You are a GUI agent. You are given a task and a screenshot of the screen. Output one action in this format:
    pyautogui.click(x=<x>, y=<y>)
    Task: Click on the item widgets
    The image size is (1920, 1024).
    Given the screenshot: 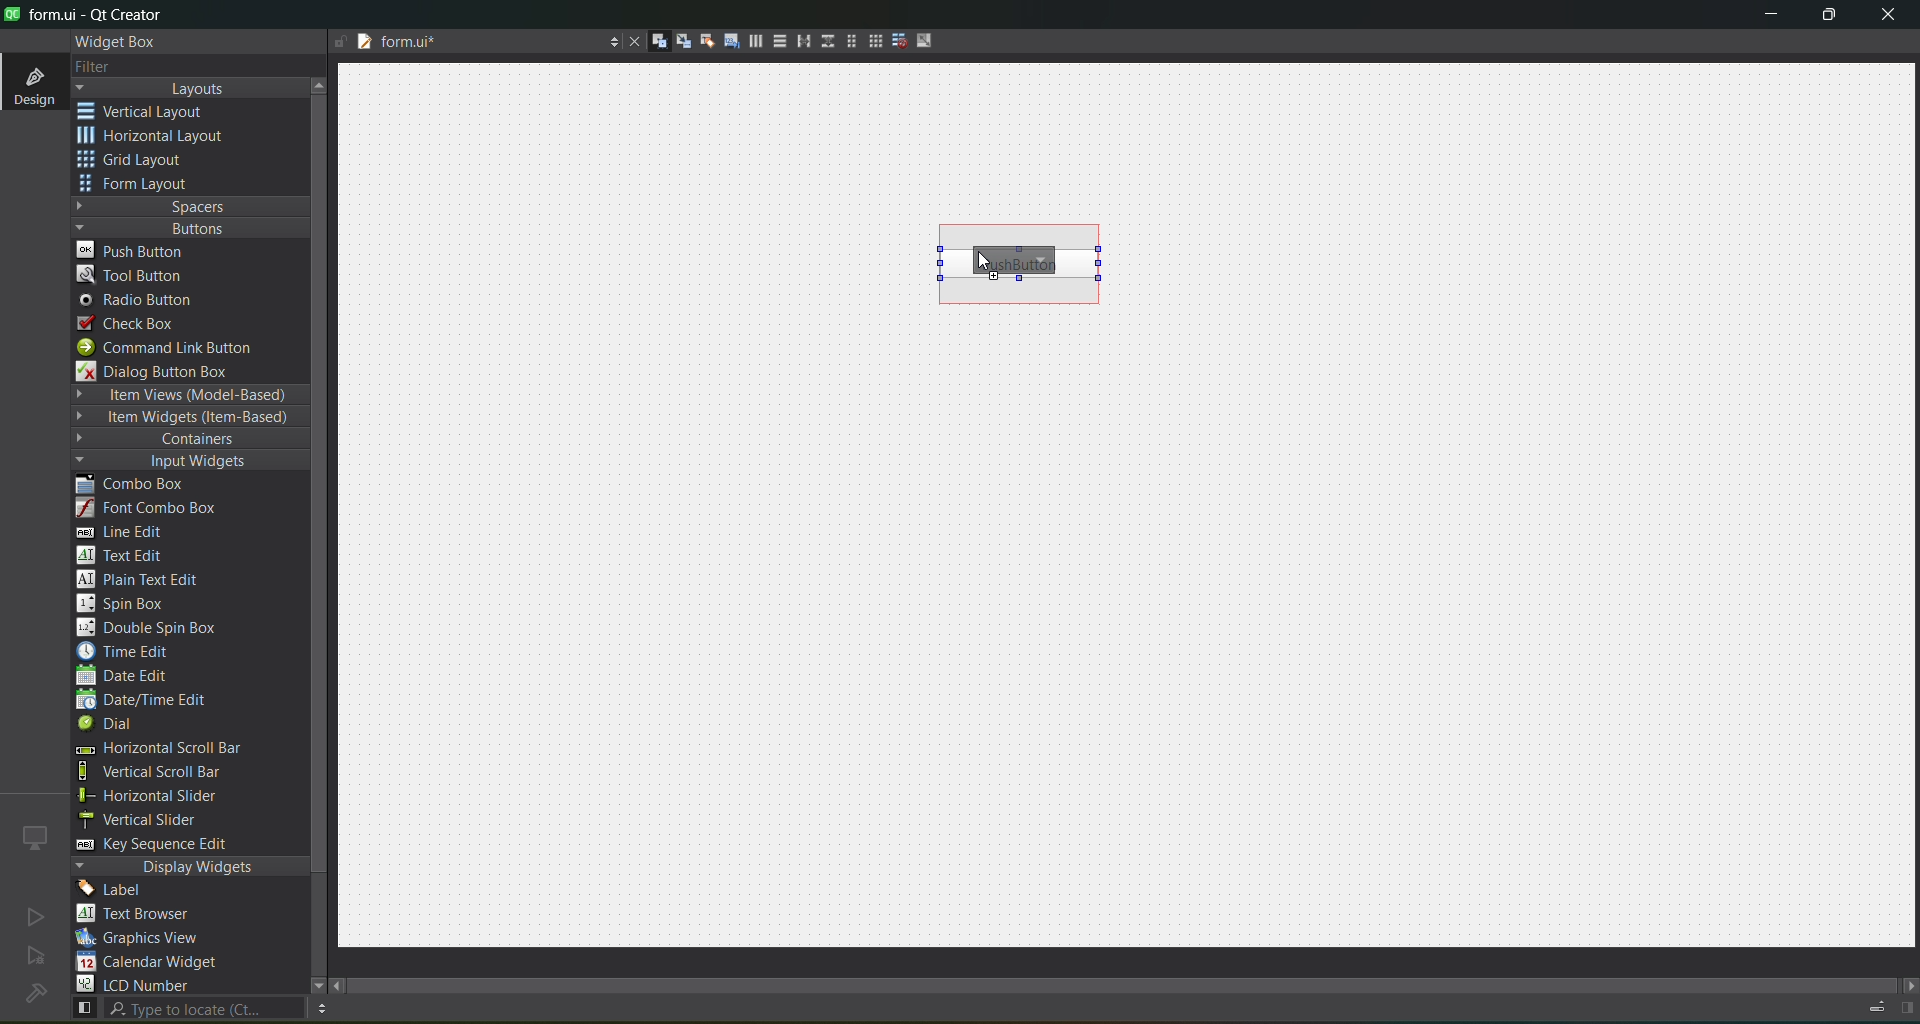 What is the action you would take?
    pyautogui.click(x=186, y=418)
    